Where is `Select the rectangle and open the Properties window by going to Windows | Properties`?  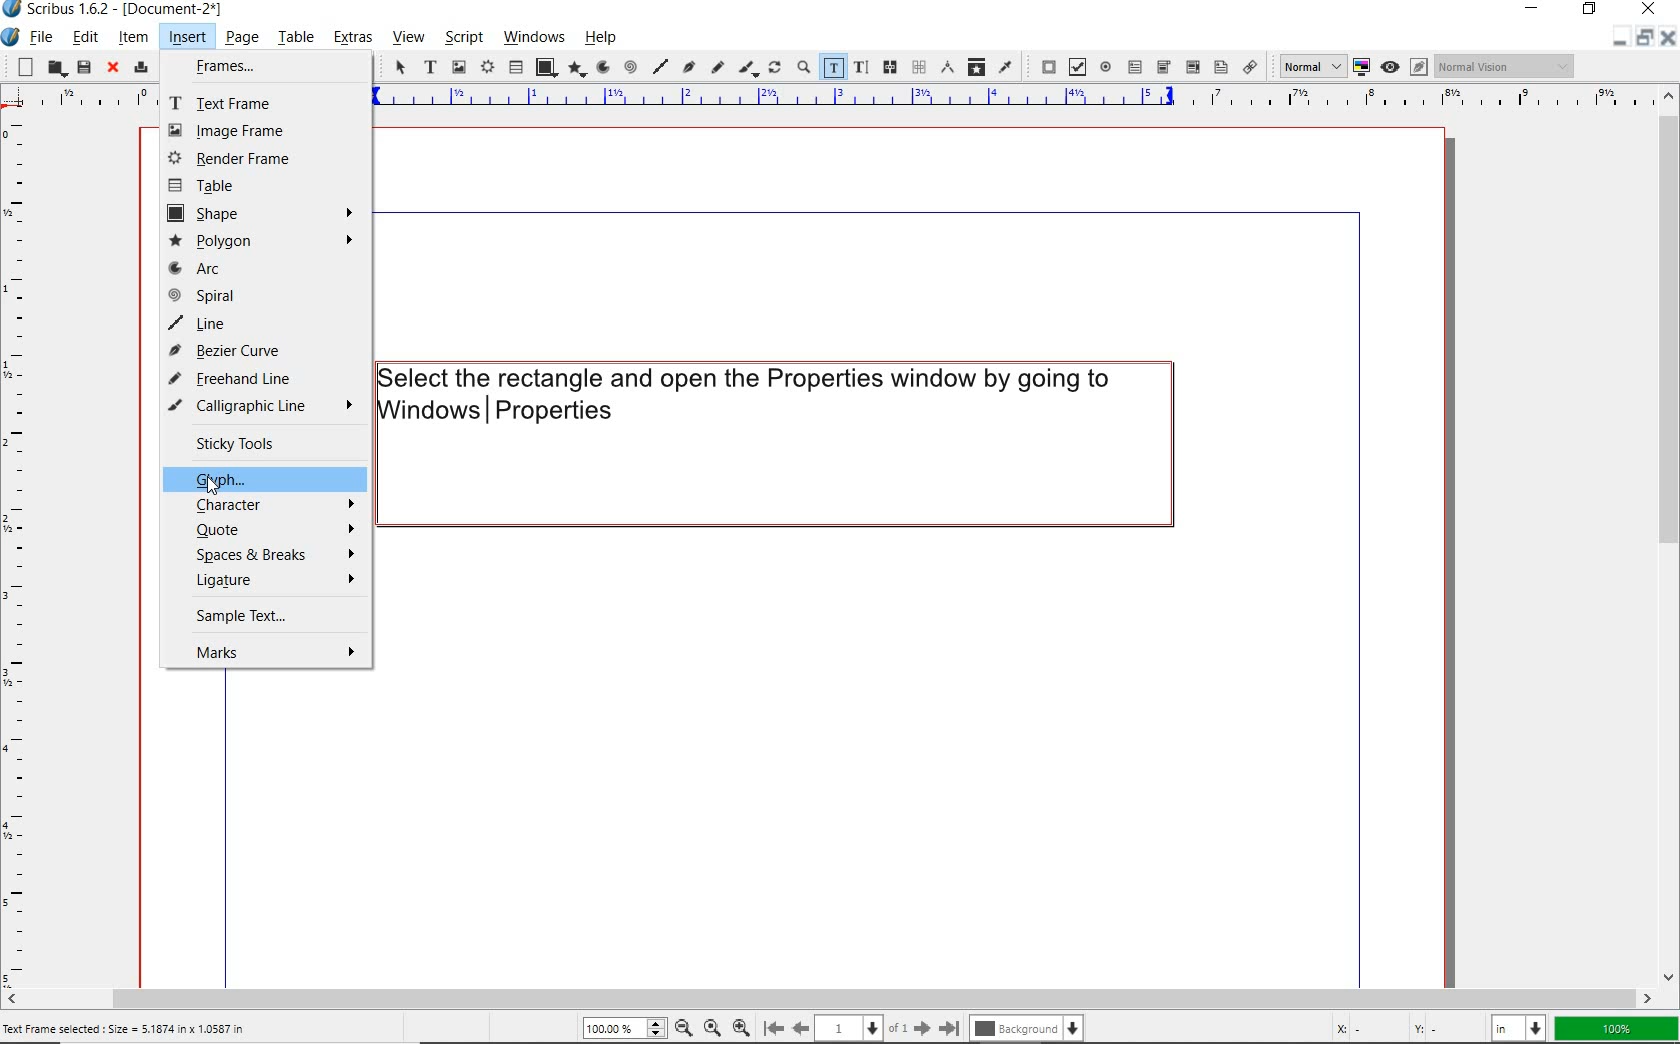
Select the rectangle and open the Properties window by going to Windows | Properties is located at coordinates (774, 443).